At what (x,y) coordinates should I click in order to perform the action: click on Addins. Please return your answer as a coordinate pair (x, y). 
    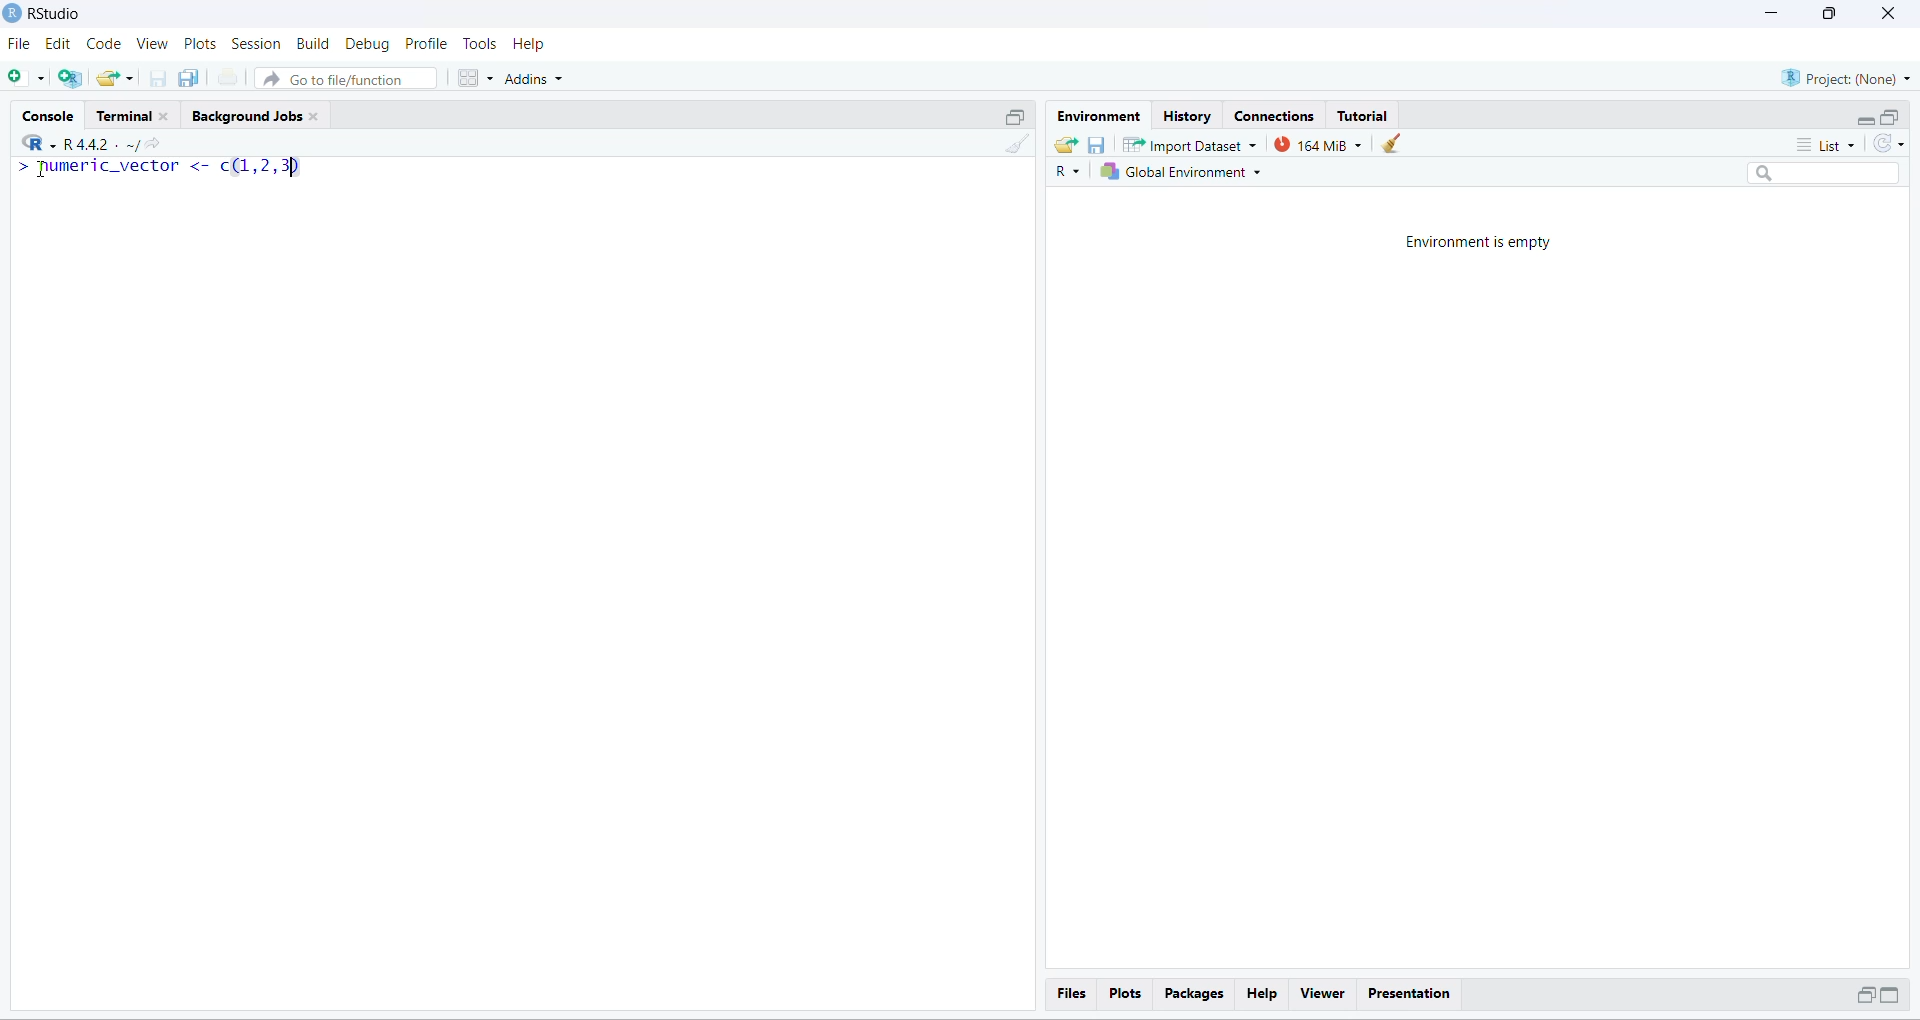
    Looking at the image, I should click on (534, 79).